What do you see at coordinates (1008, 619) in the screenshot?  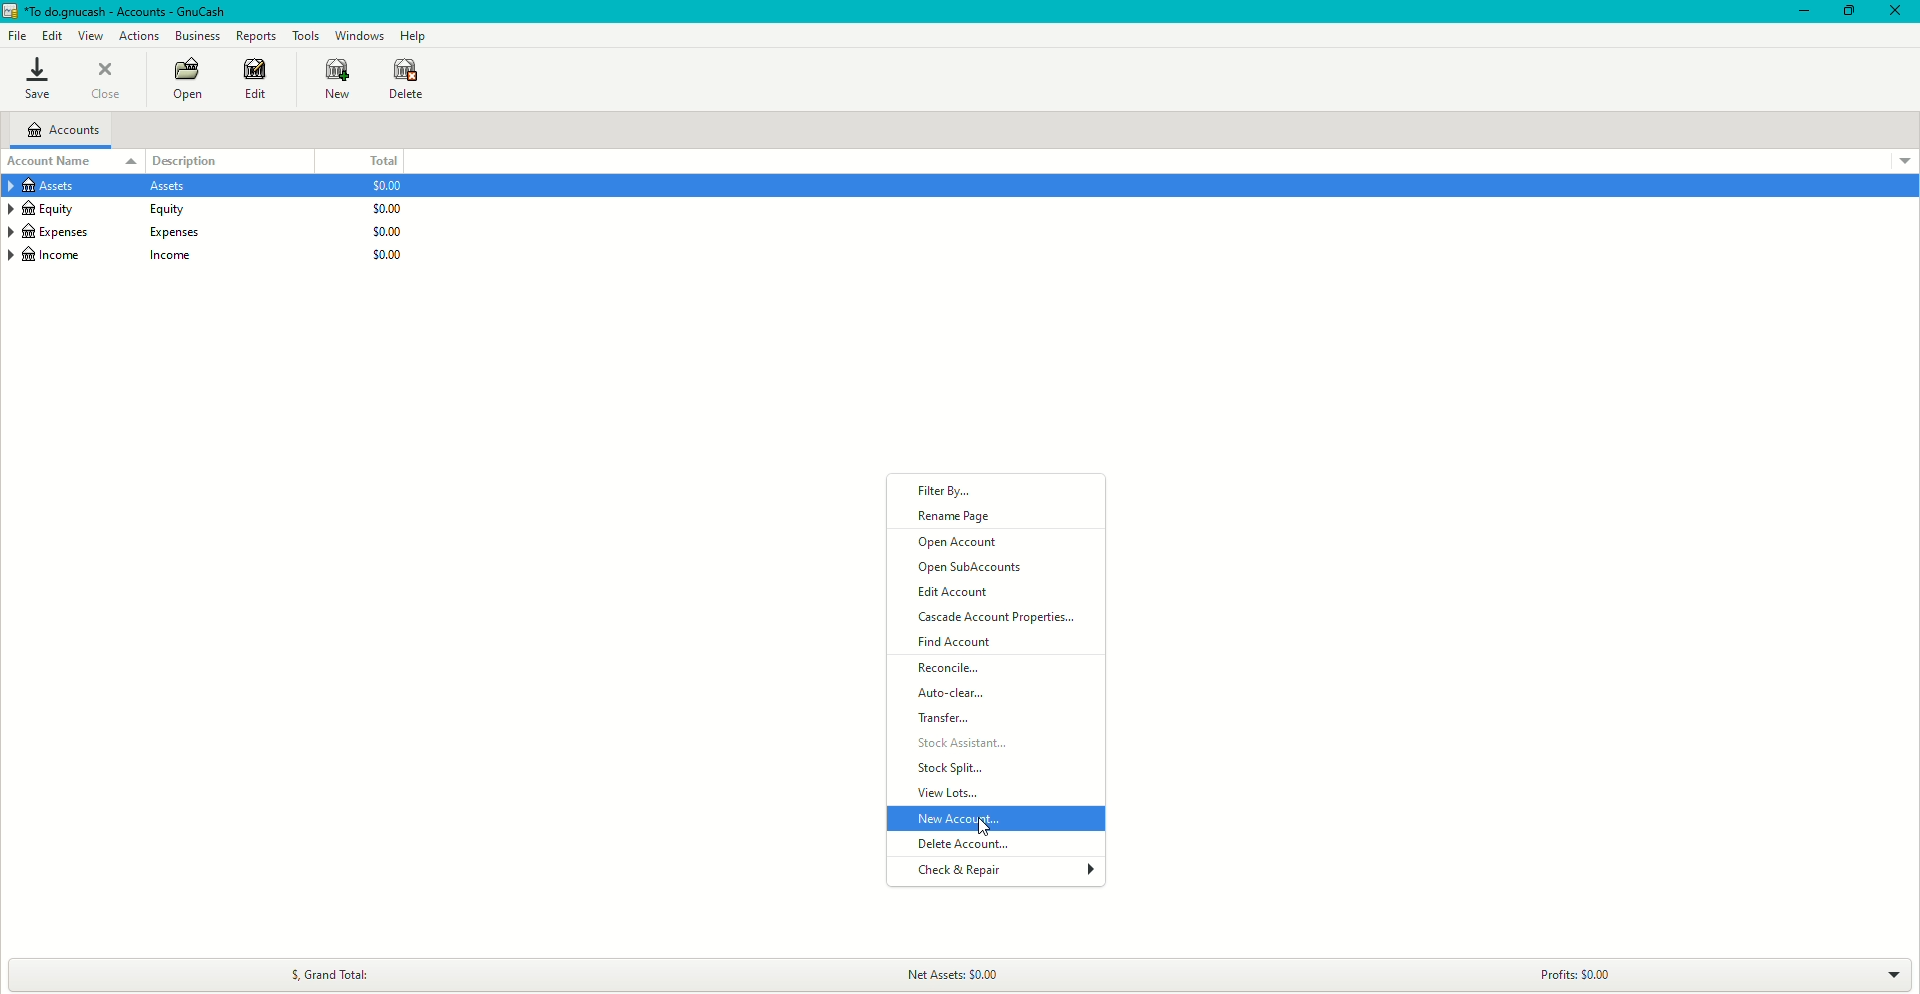 I see `Cascade Account Properties` at bounding box center [1008, 619].